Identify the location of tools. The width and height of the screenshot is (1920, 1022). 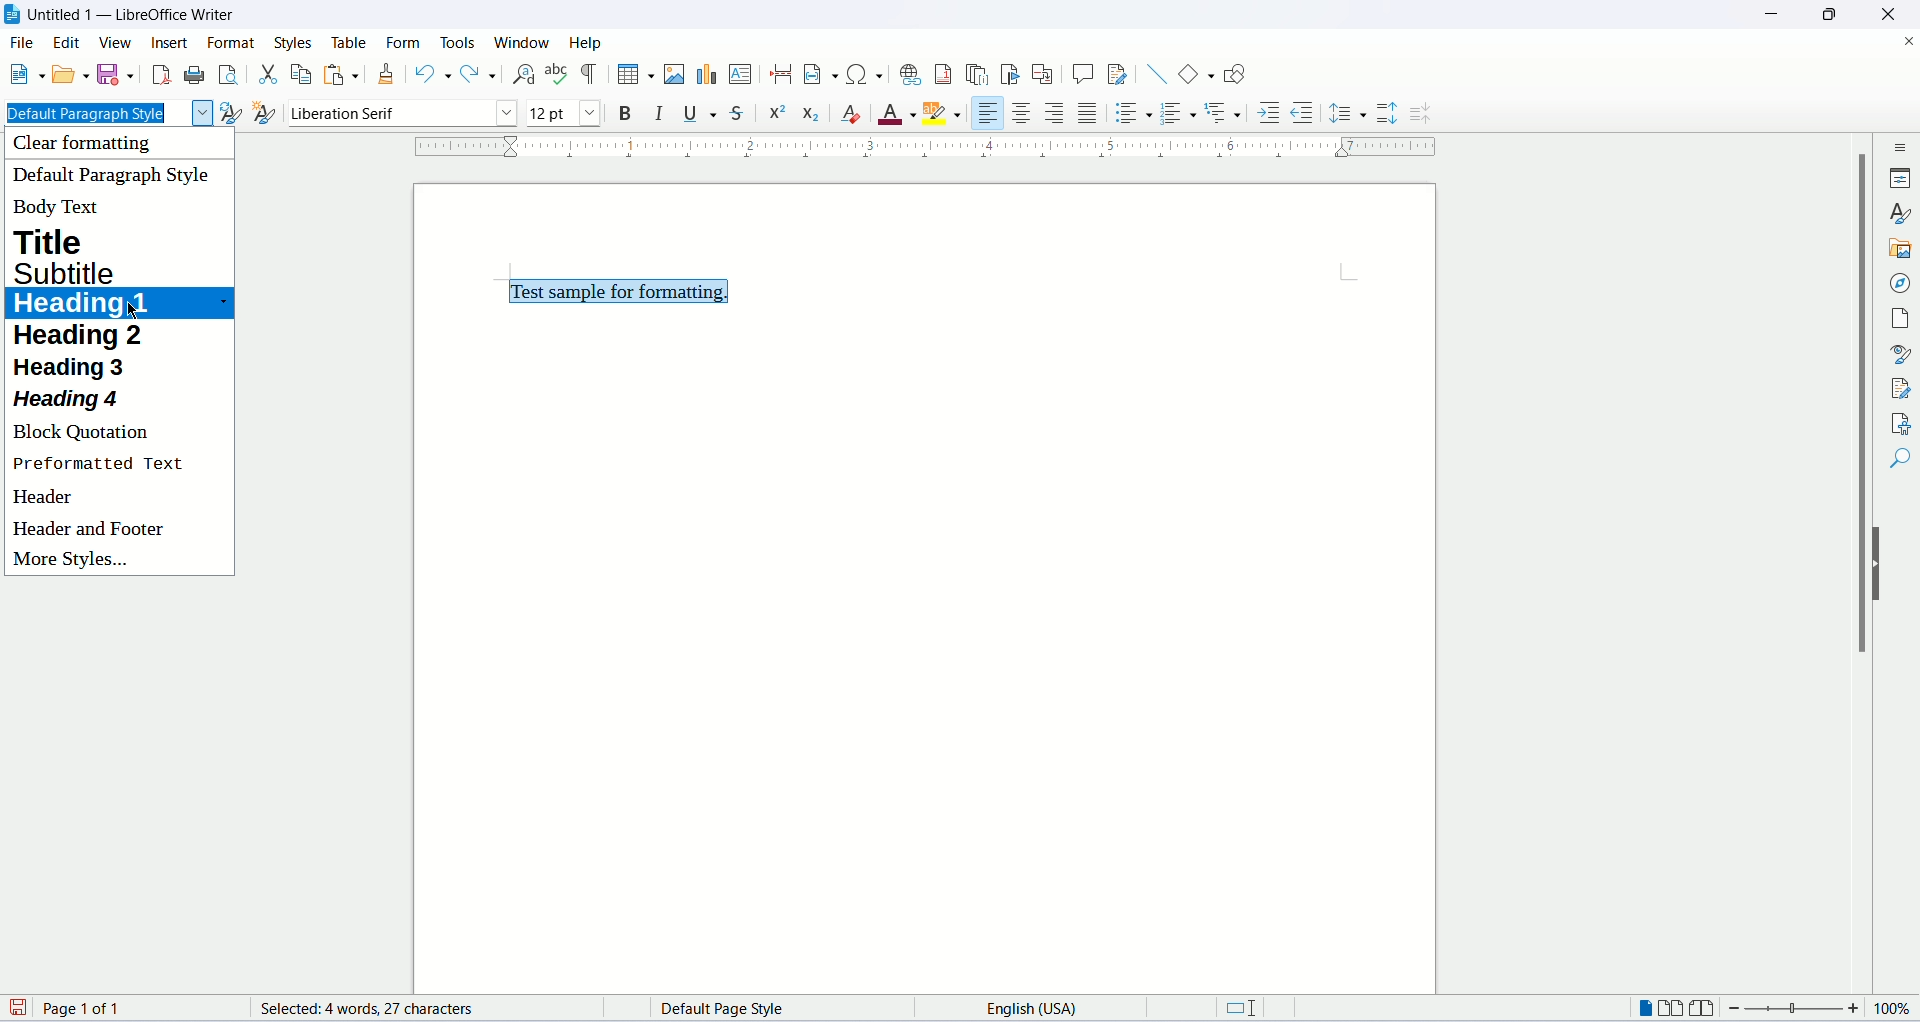
(459, 39).